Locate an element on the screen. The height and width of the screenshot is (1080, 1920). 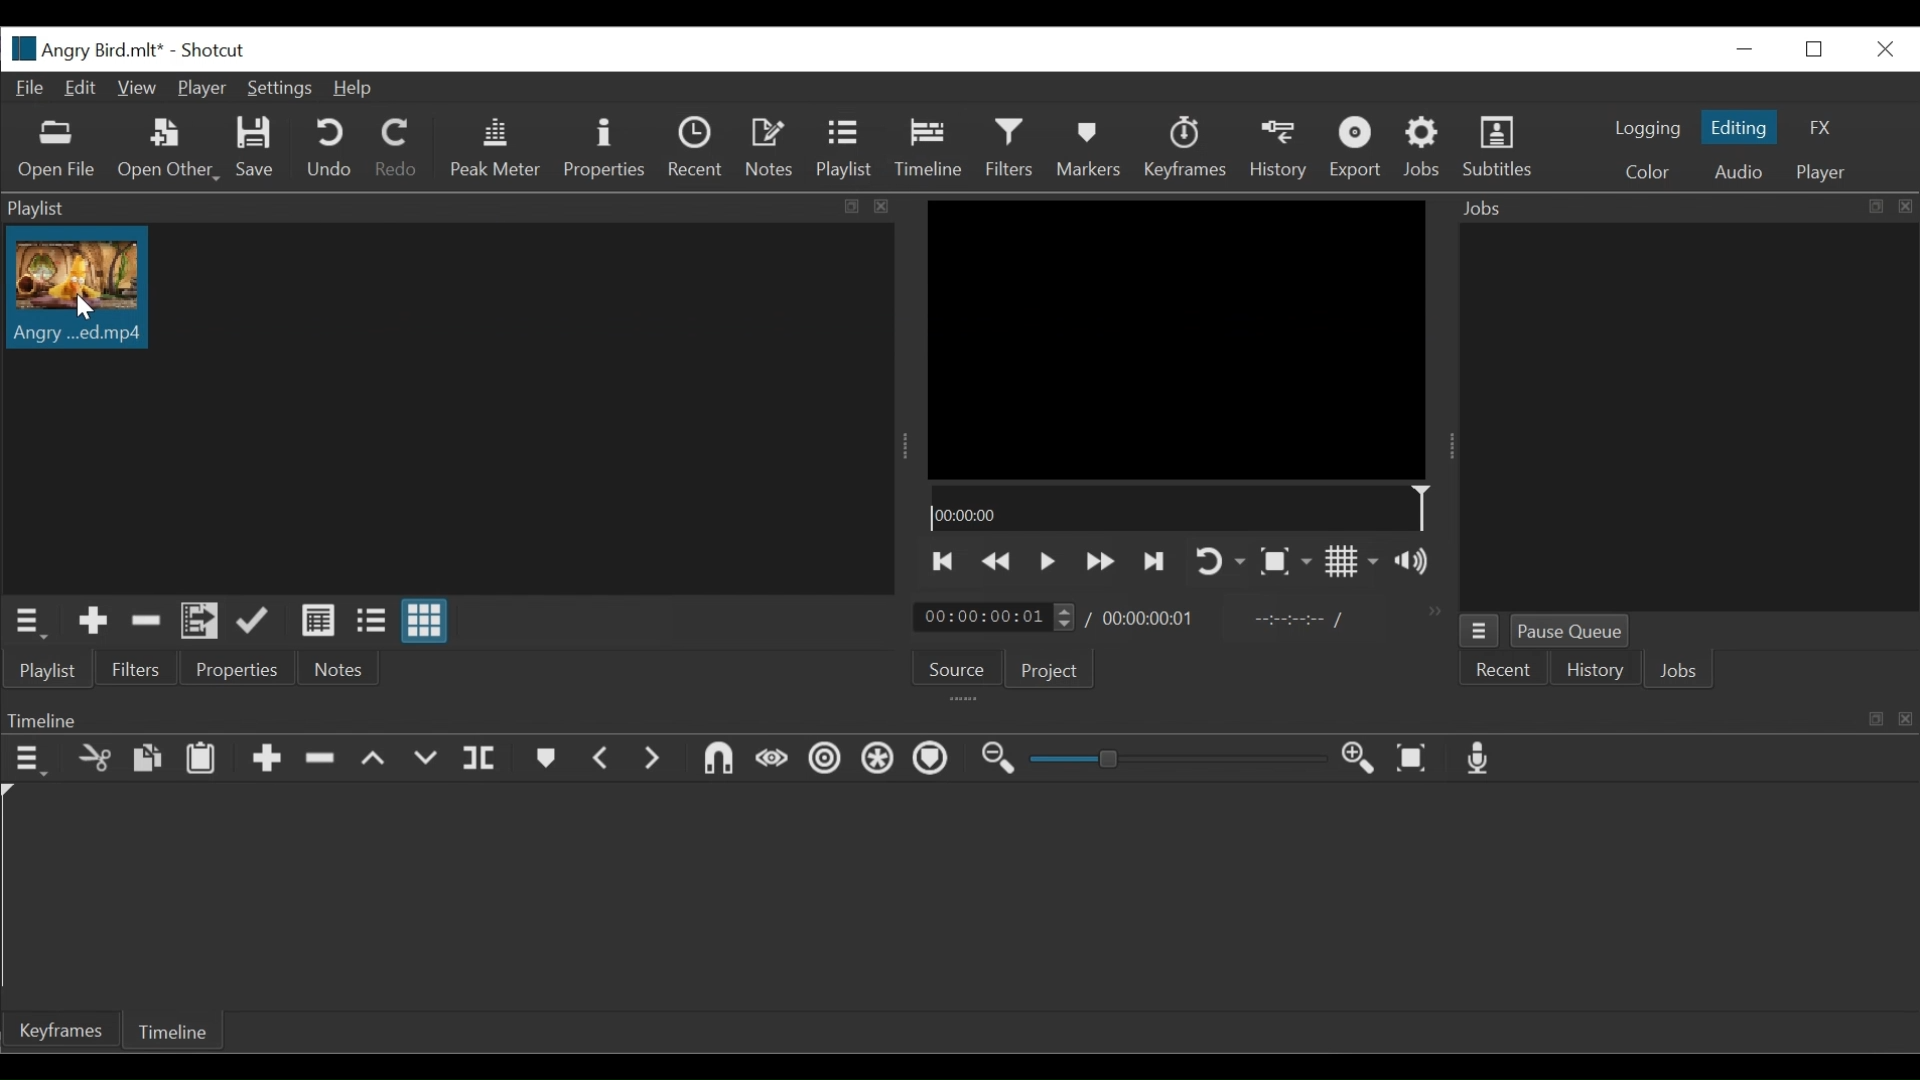
Timeline is located at coordinates (1185, 510).